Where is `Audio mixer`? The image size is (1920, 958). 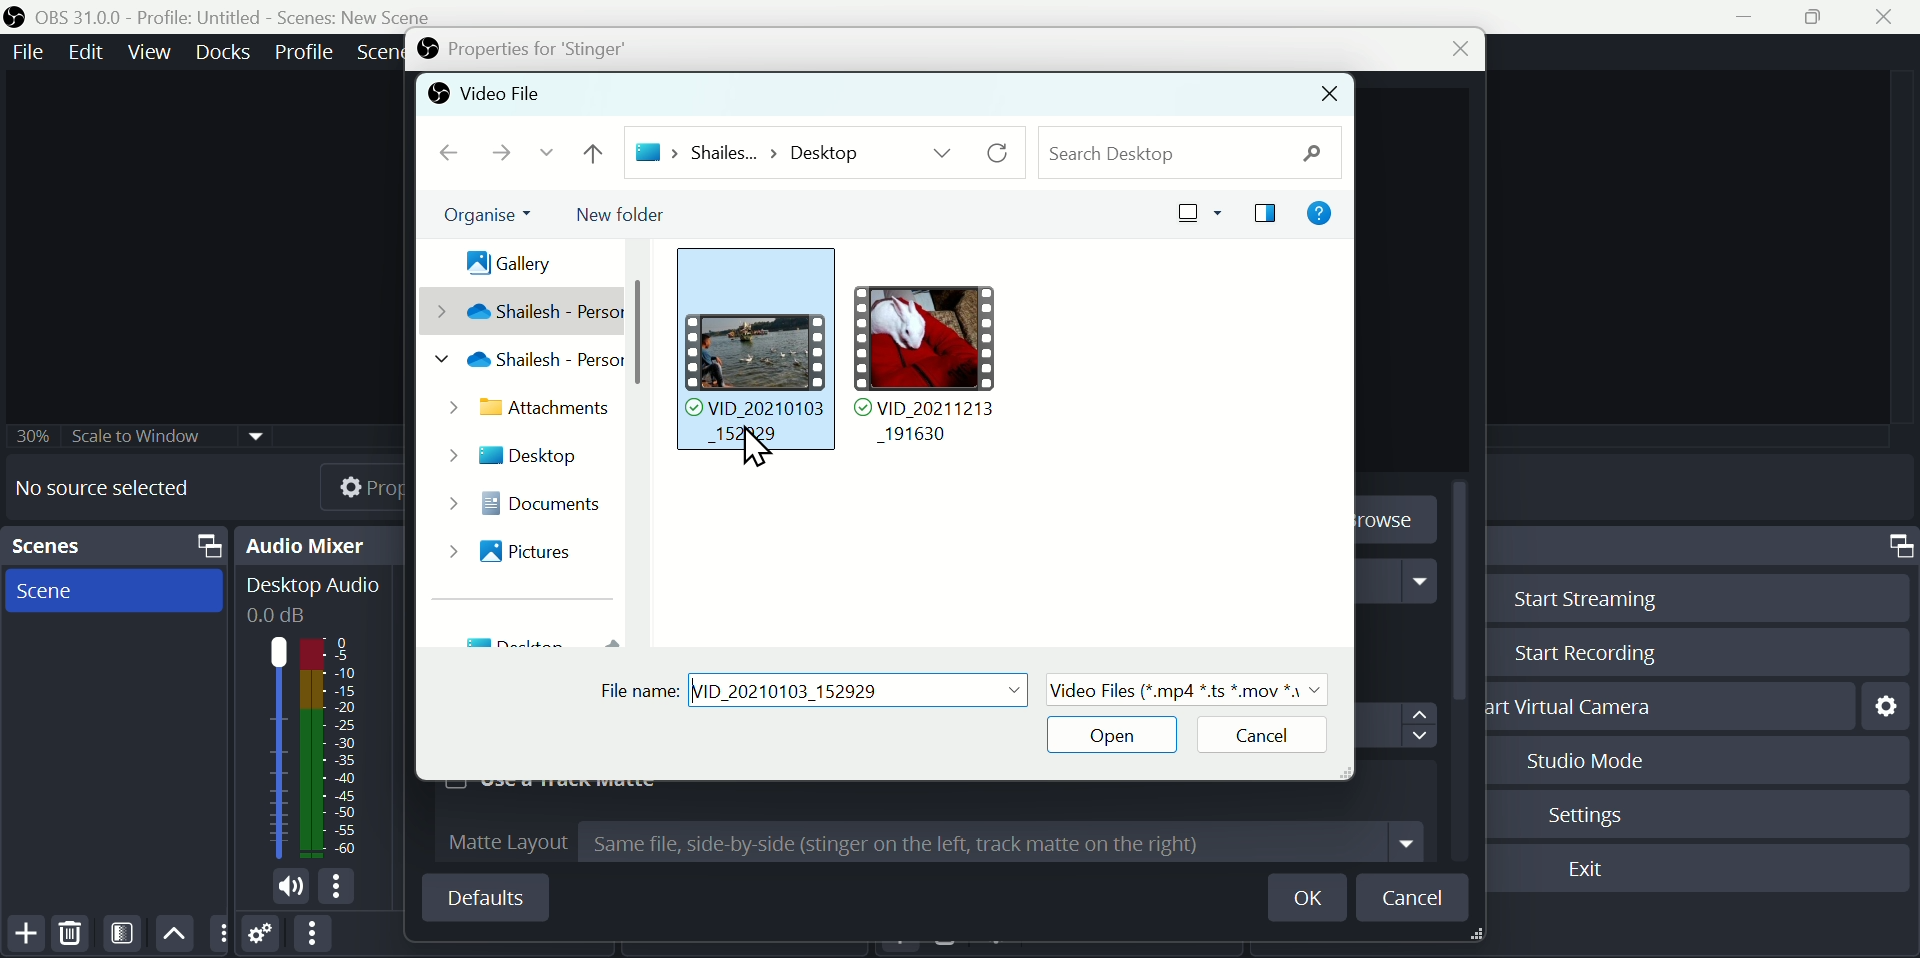
Audio mixer is located at coordinates (324, 544).